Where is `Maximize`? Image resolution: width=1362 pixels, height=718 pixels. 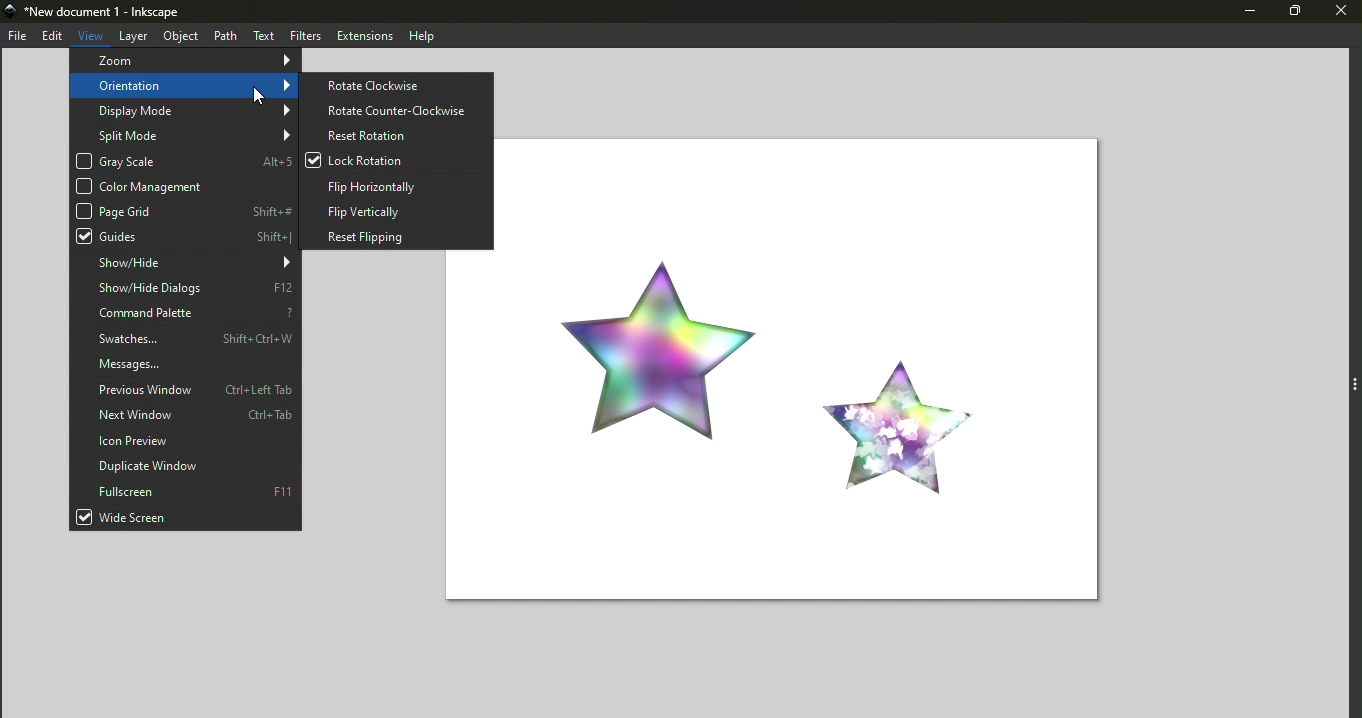
Maximize is located at coordinates (1292, 13).